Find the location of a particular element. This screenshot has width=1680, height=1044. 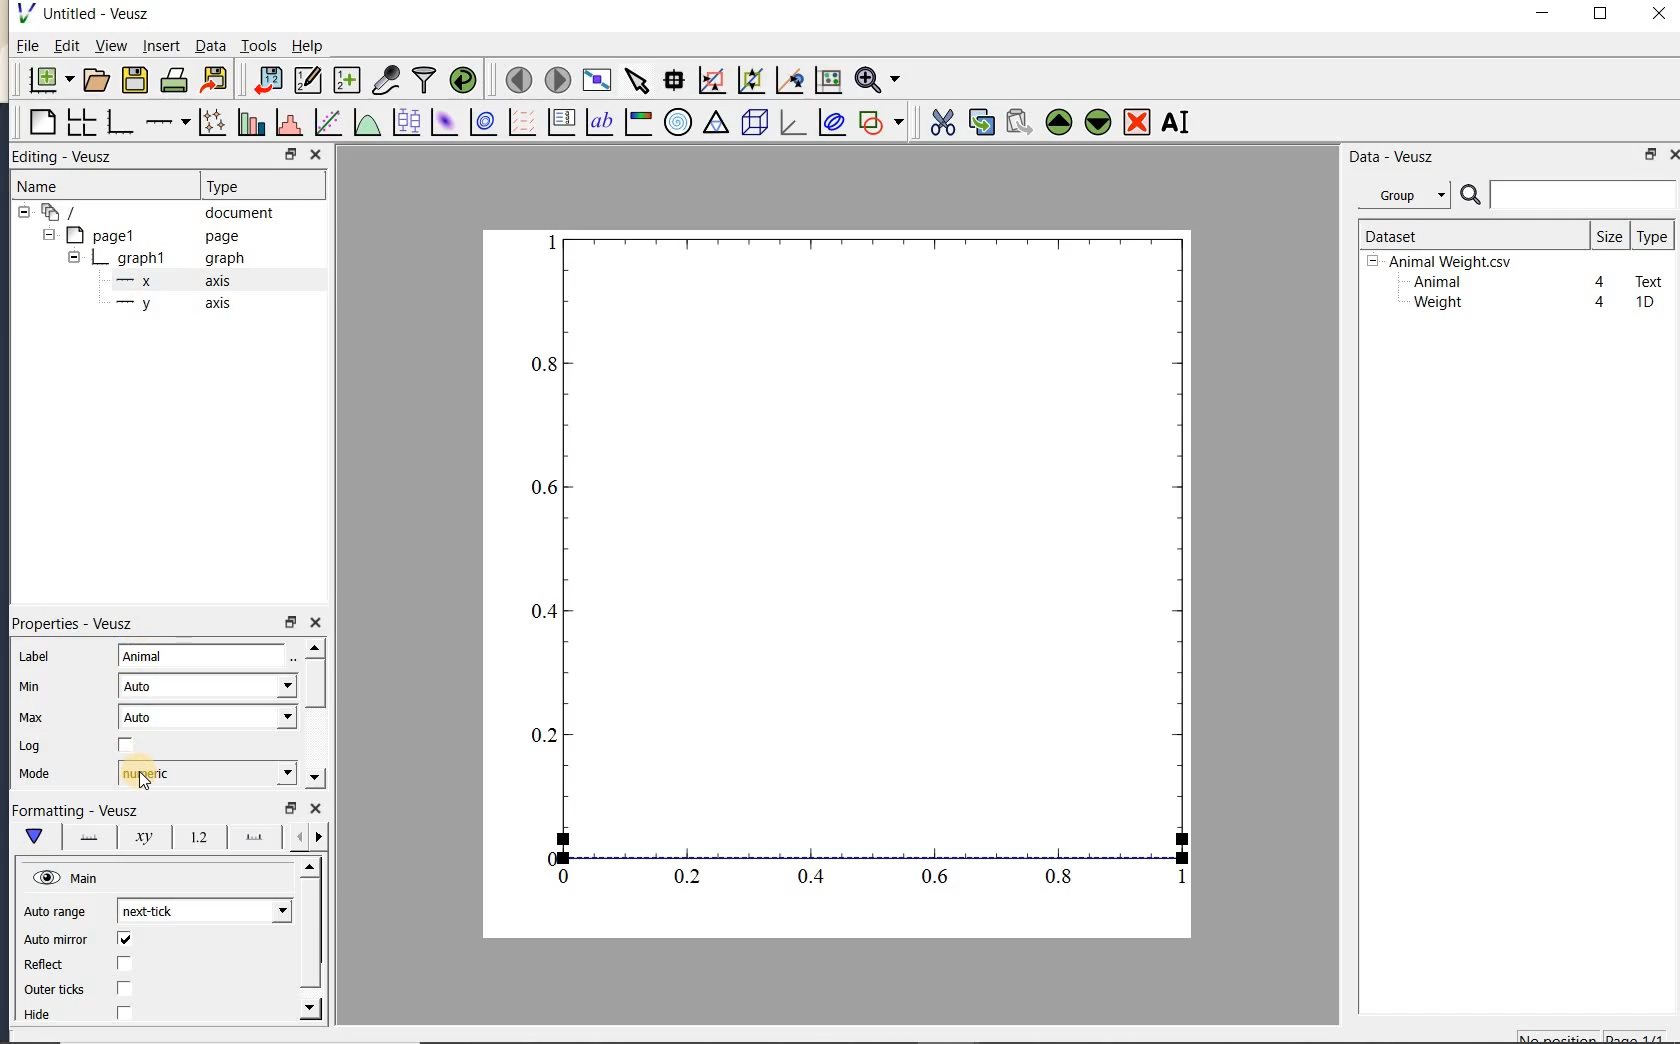

move to the next page is located at coordinates (556, 78).